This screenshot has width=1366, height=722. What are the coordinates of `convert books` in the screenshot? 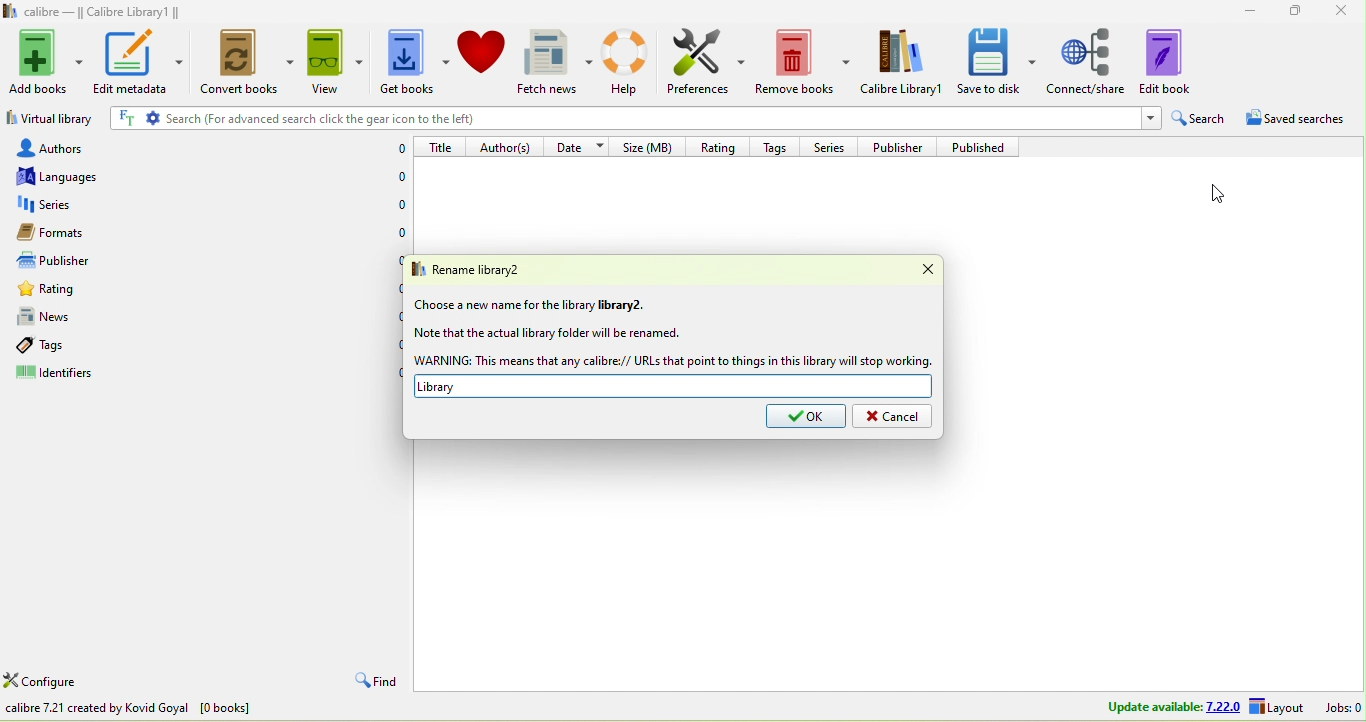 It's located at (242, 64).